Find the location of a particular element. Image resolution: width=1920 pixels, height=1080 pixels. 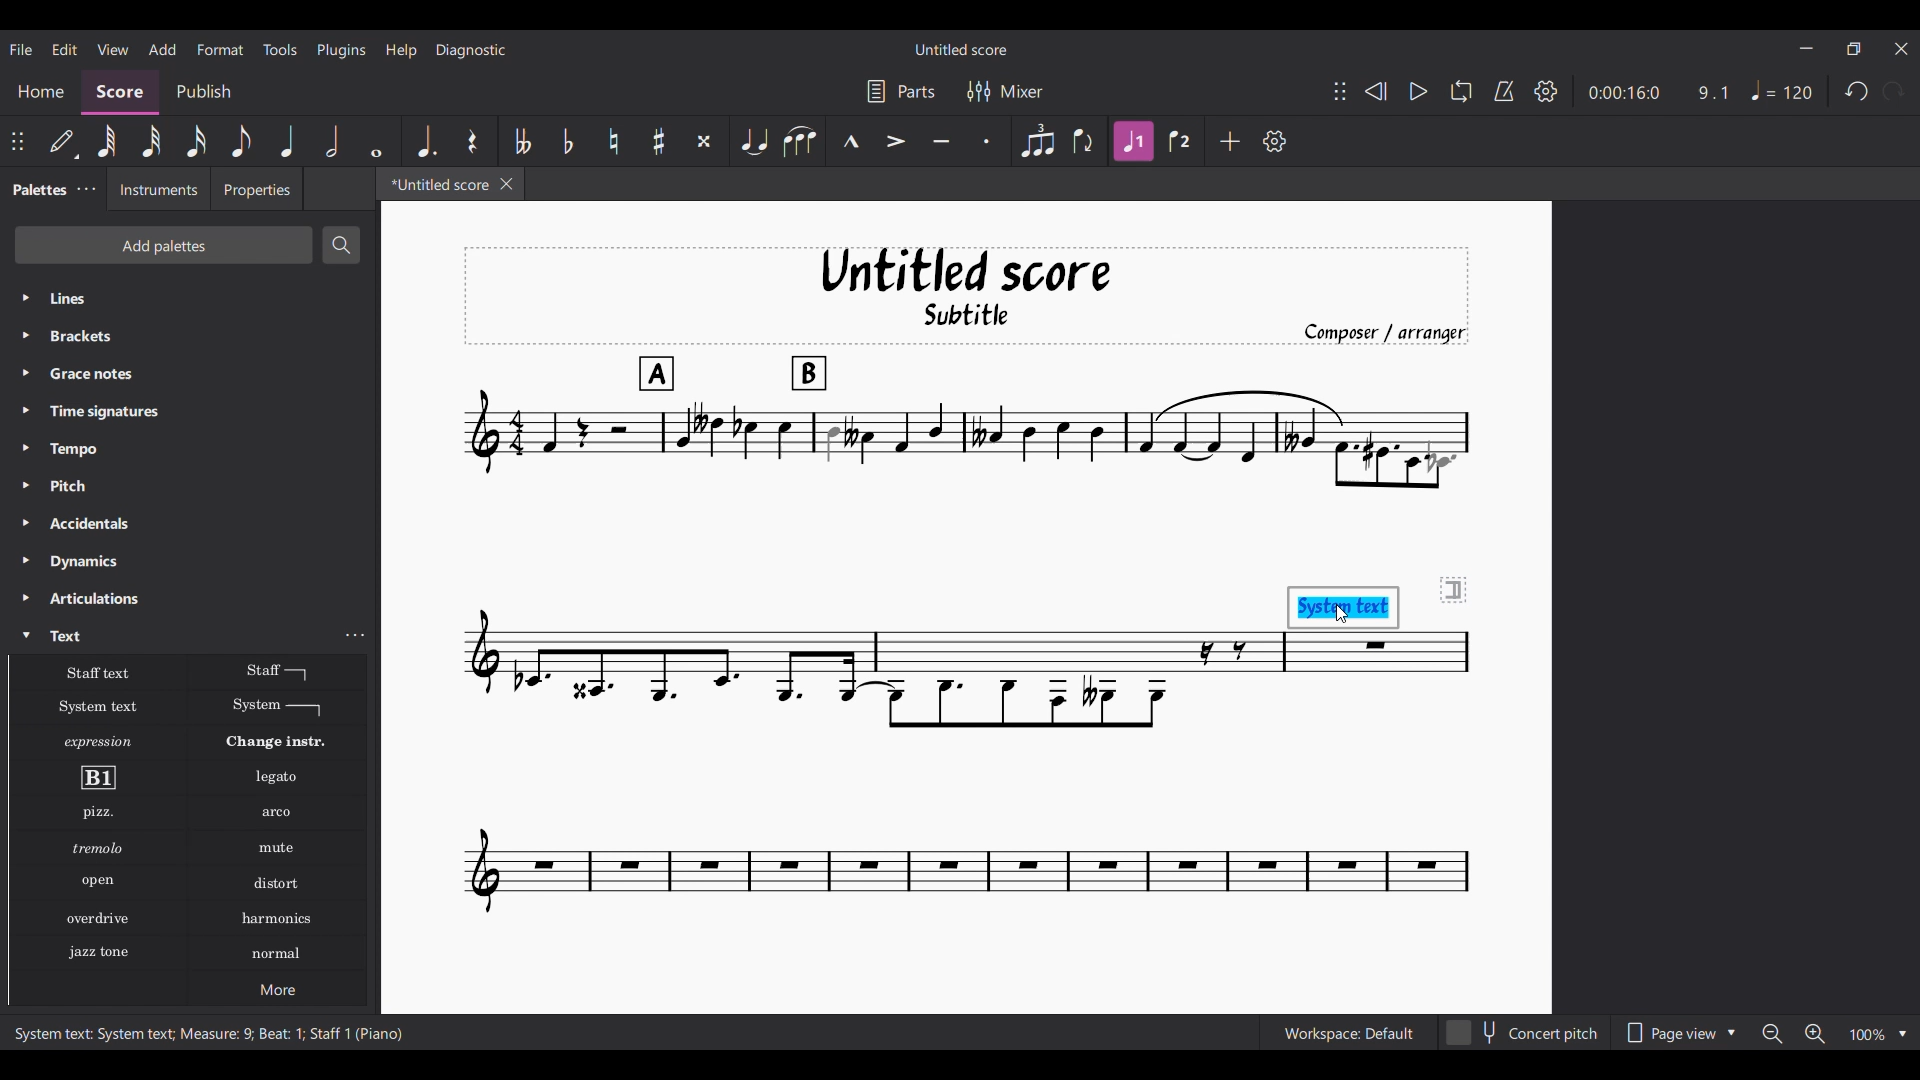

Open is located at coordinates (98, 882).